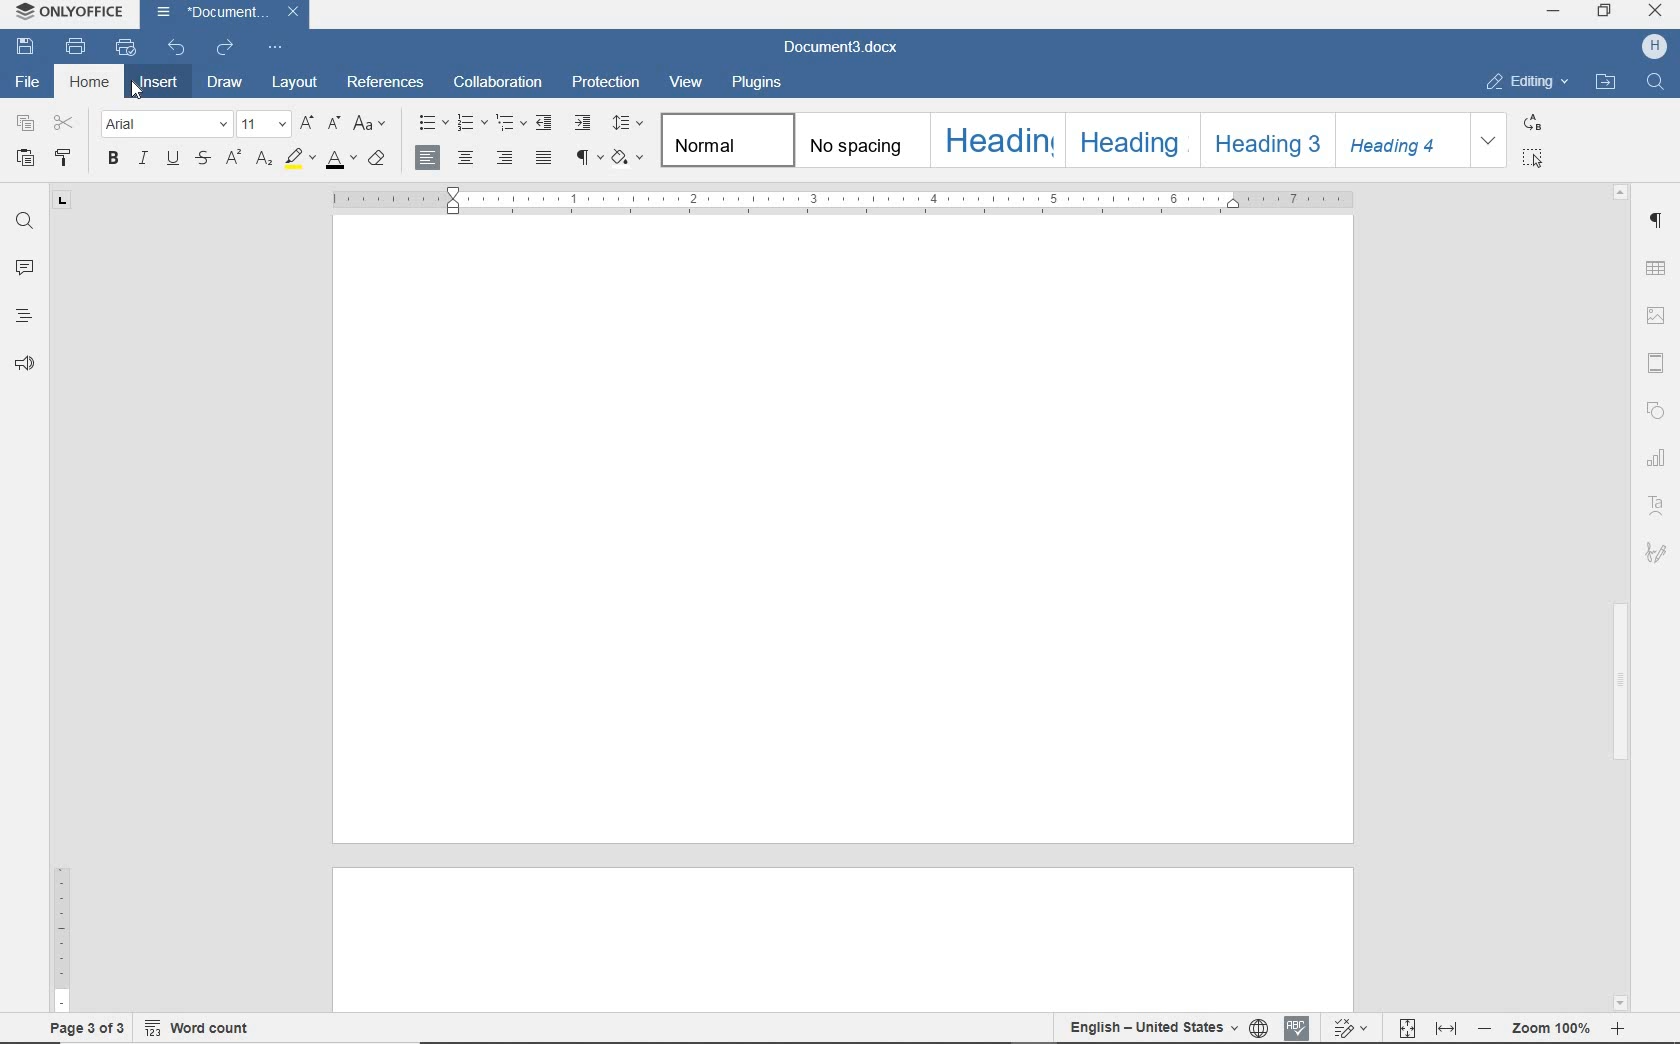 This screenshot has width=1680, height=1044. Describe the element at coordinates (340, 161) in the screenshot. I see `Text color` at that location.